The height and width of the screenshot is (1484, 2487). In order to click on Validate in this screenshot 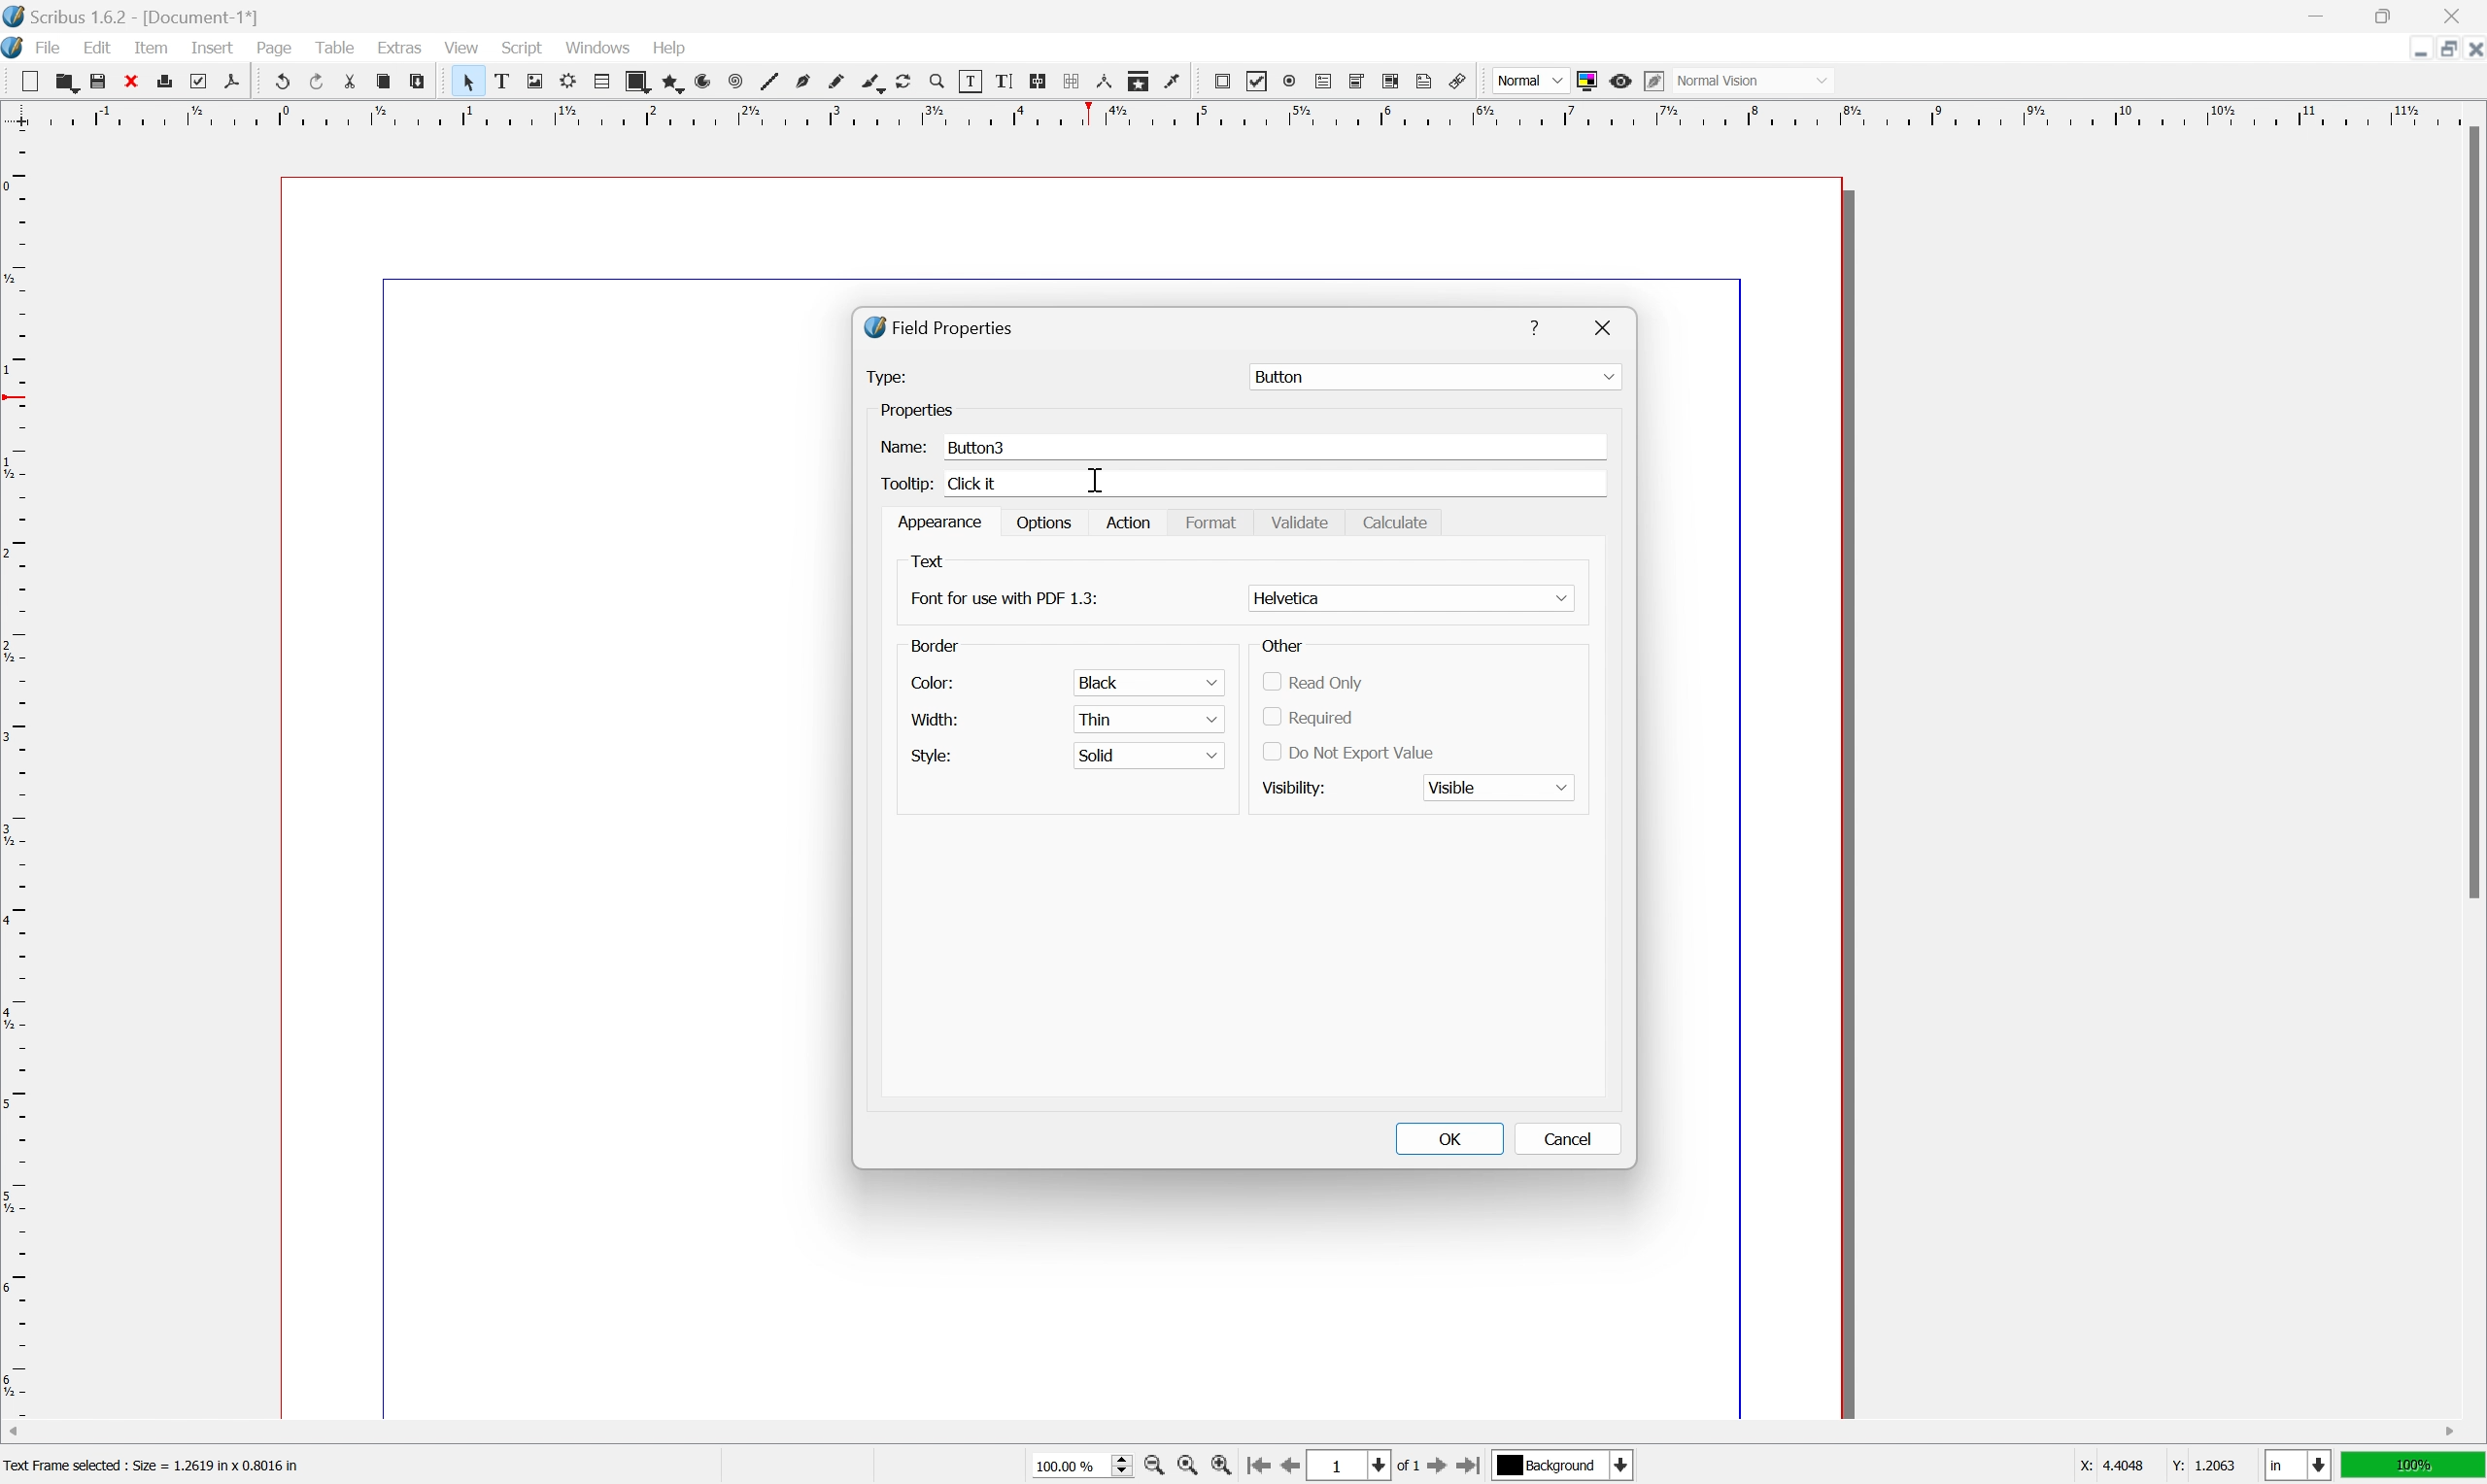, I will do `click(1303, 520)`.